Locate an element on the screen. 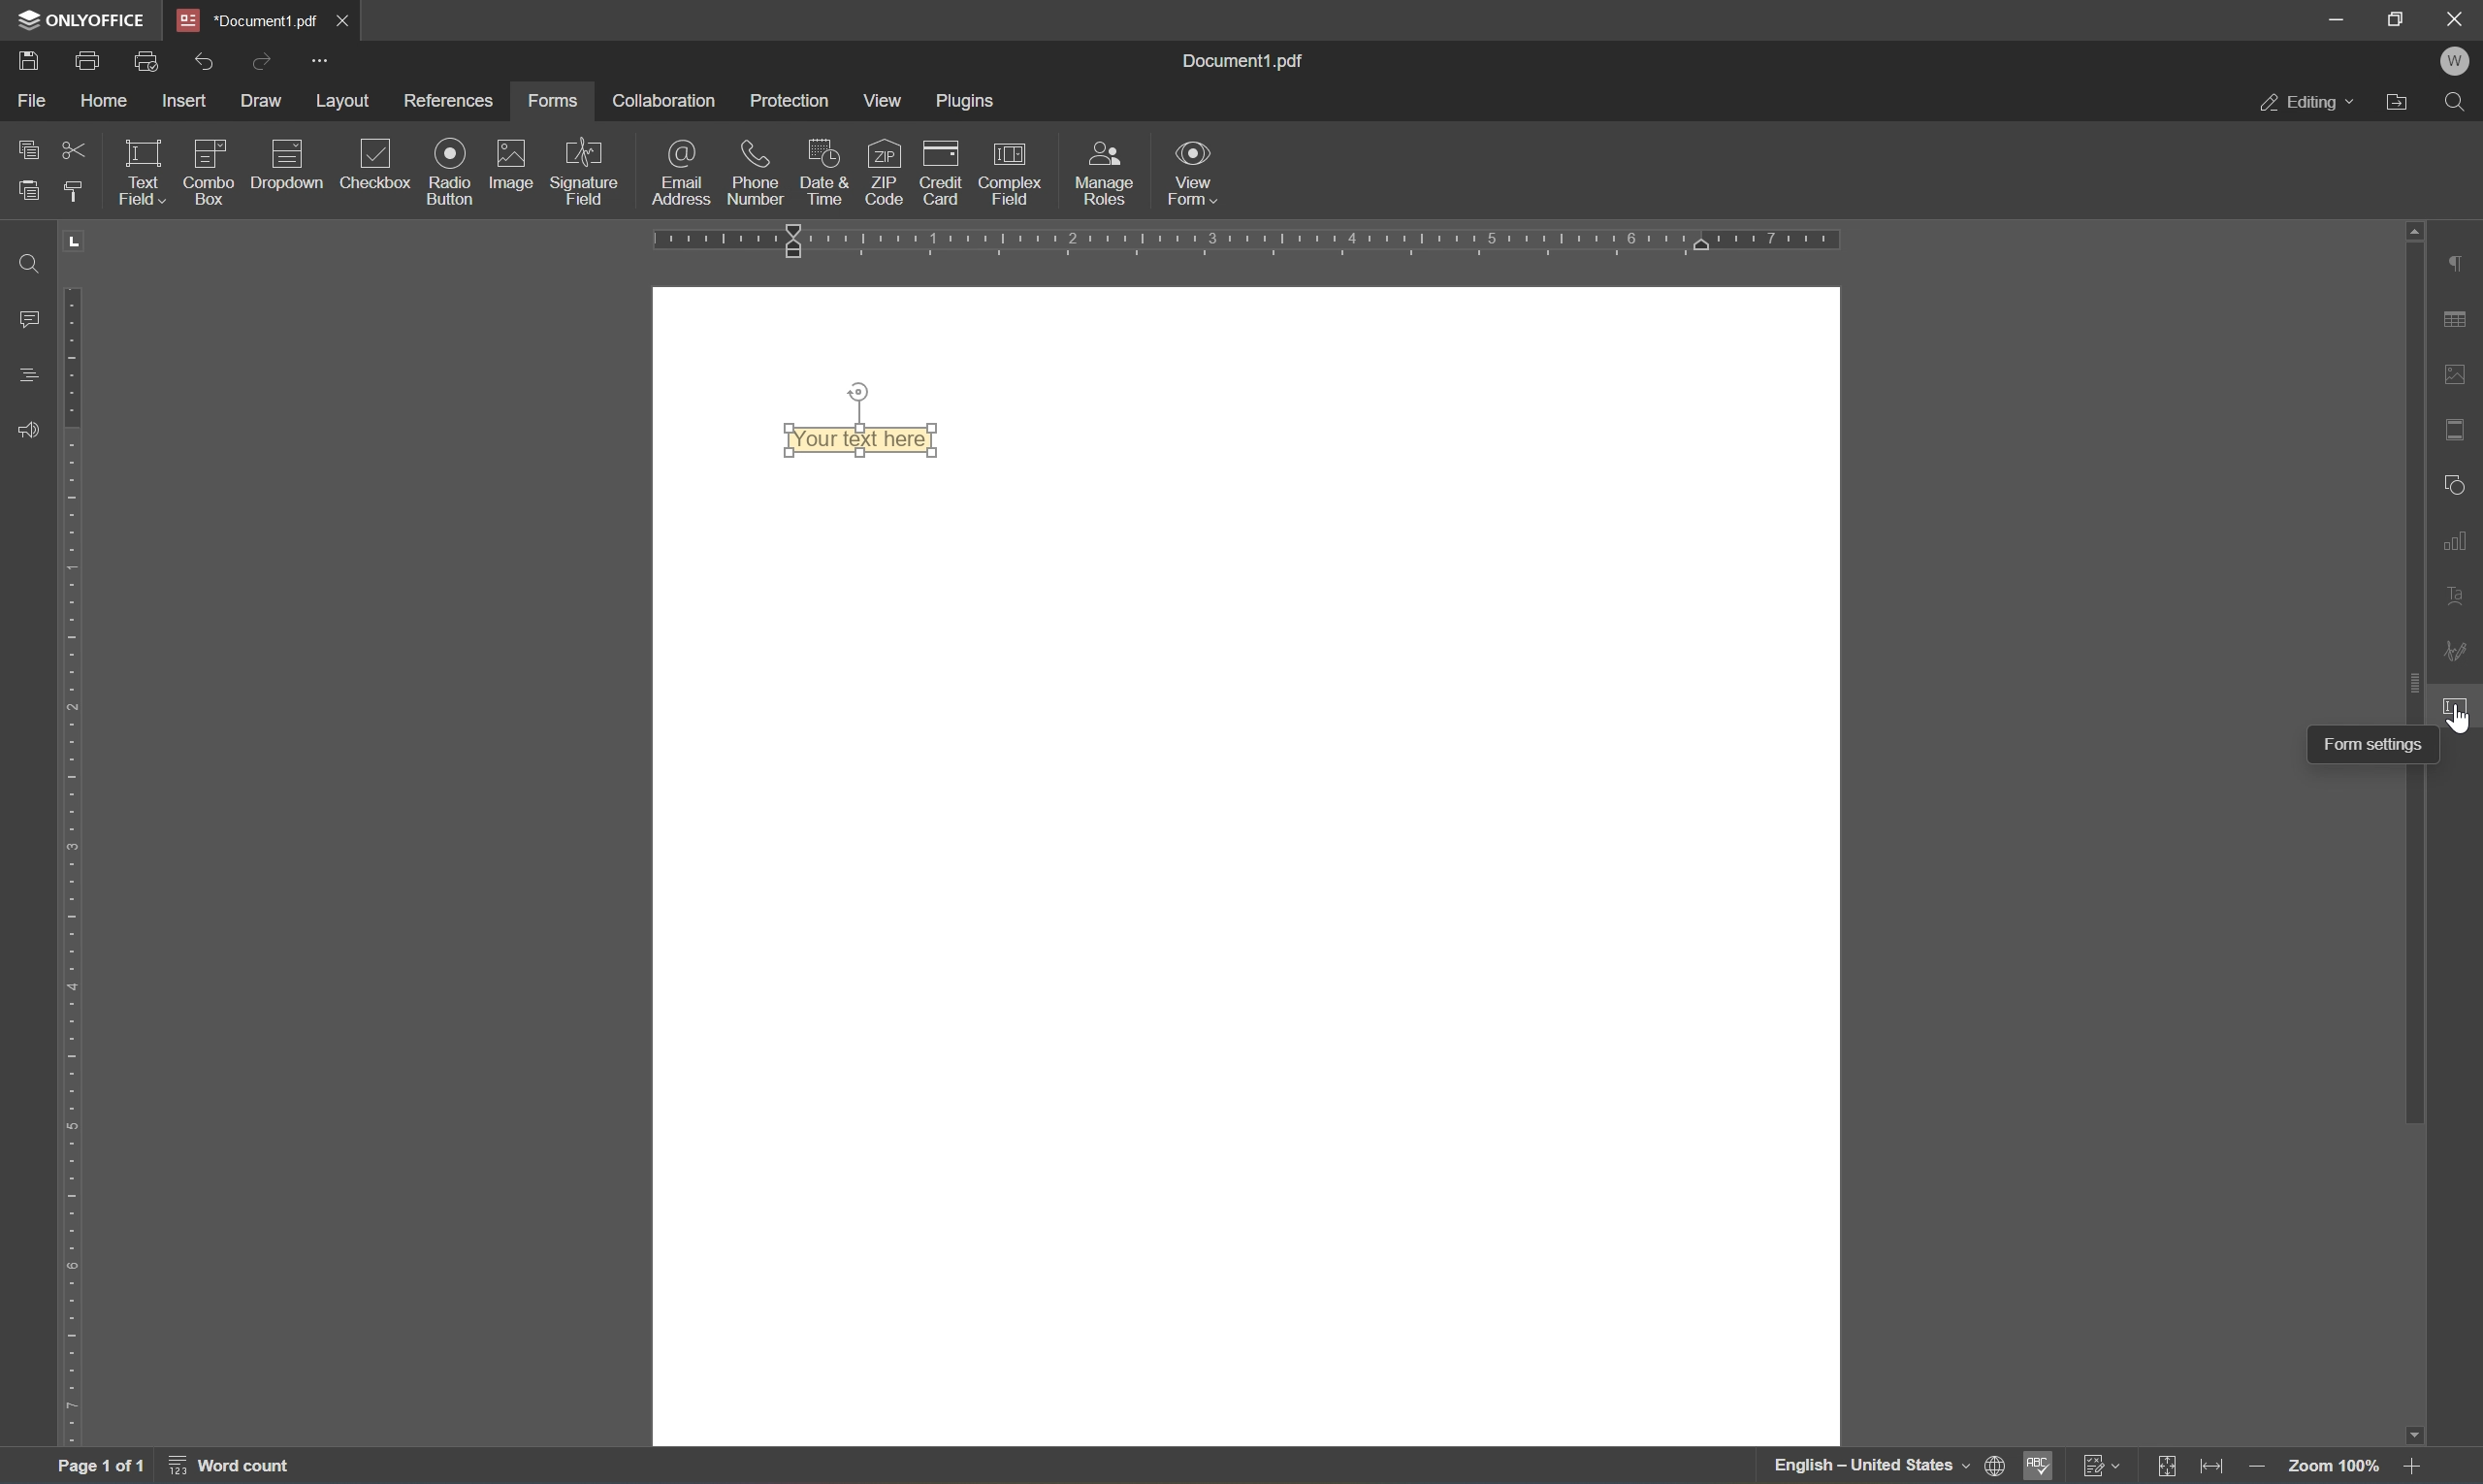 This screenshot has width=2483, height=1484. phone number is located at coordinates (756, 173).